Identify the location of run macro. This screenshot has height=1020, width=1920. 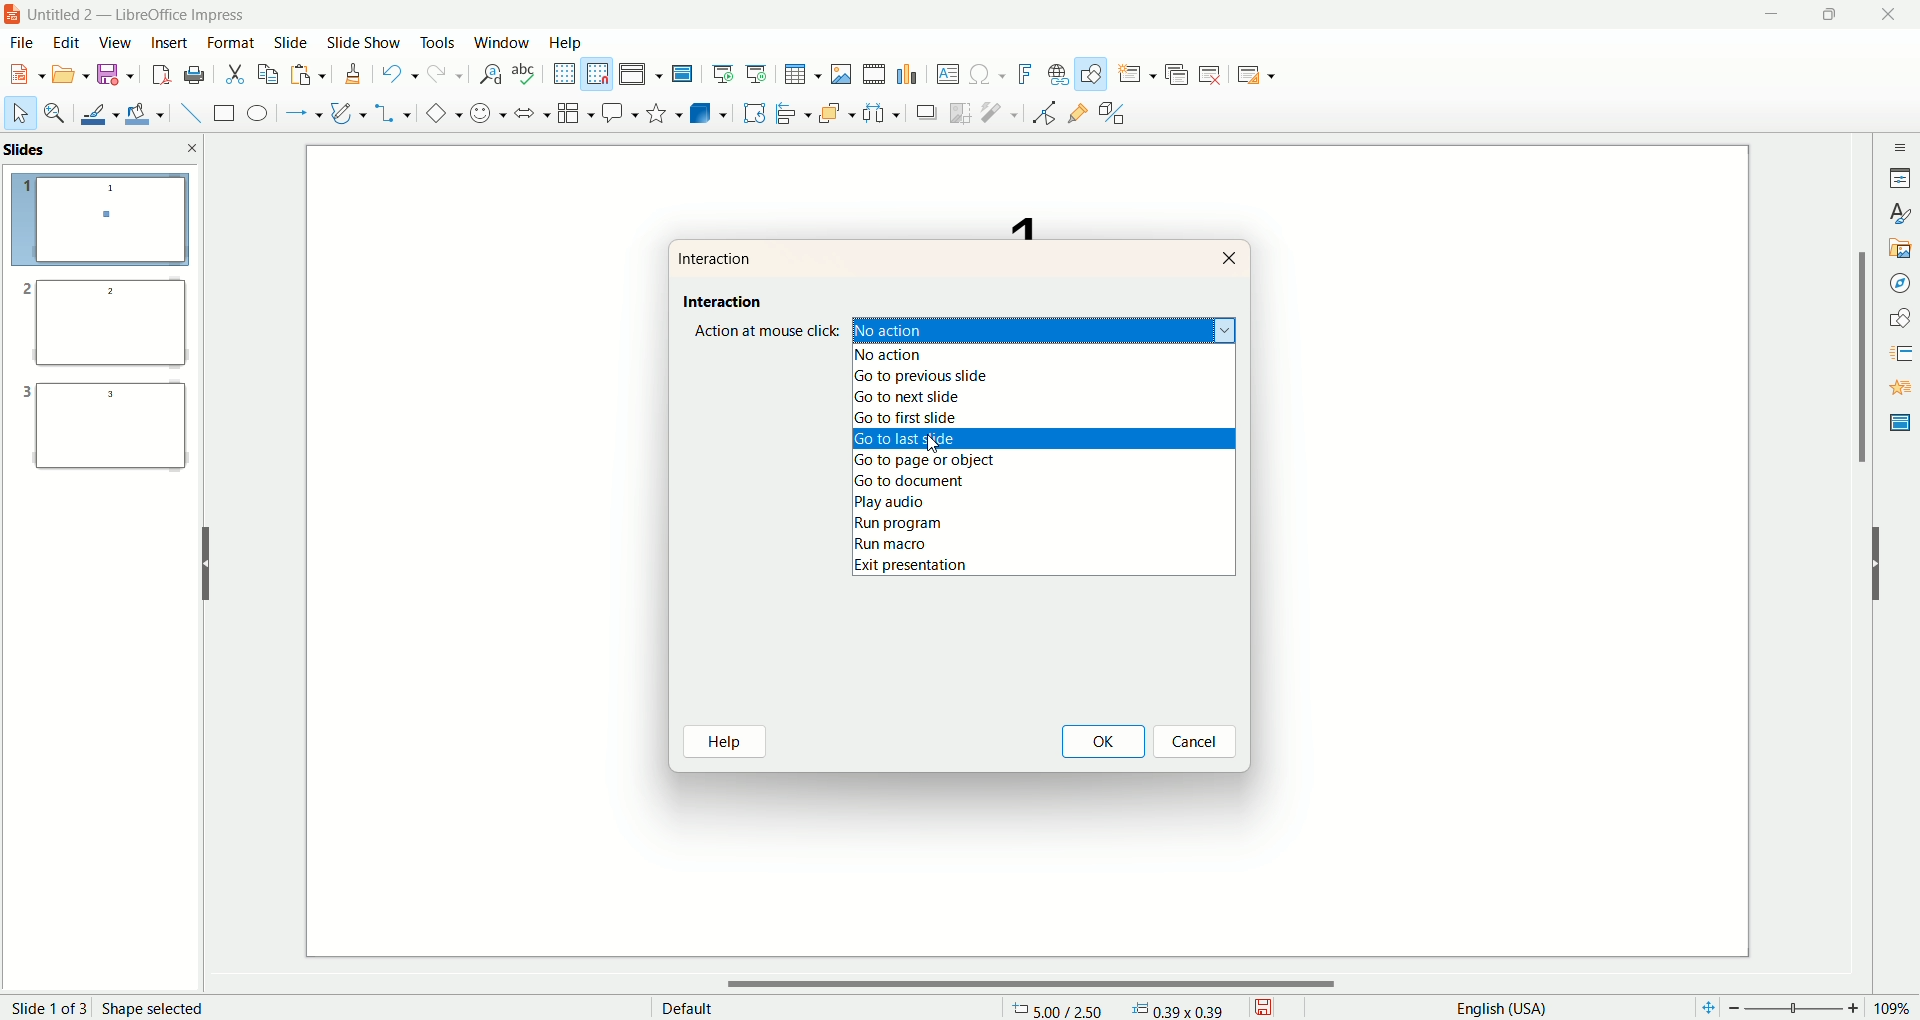
(962, 547).